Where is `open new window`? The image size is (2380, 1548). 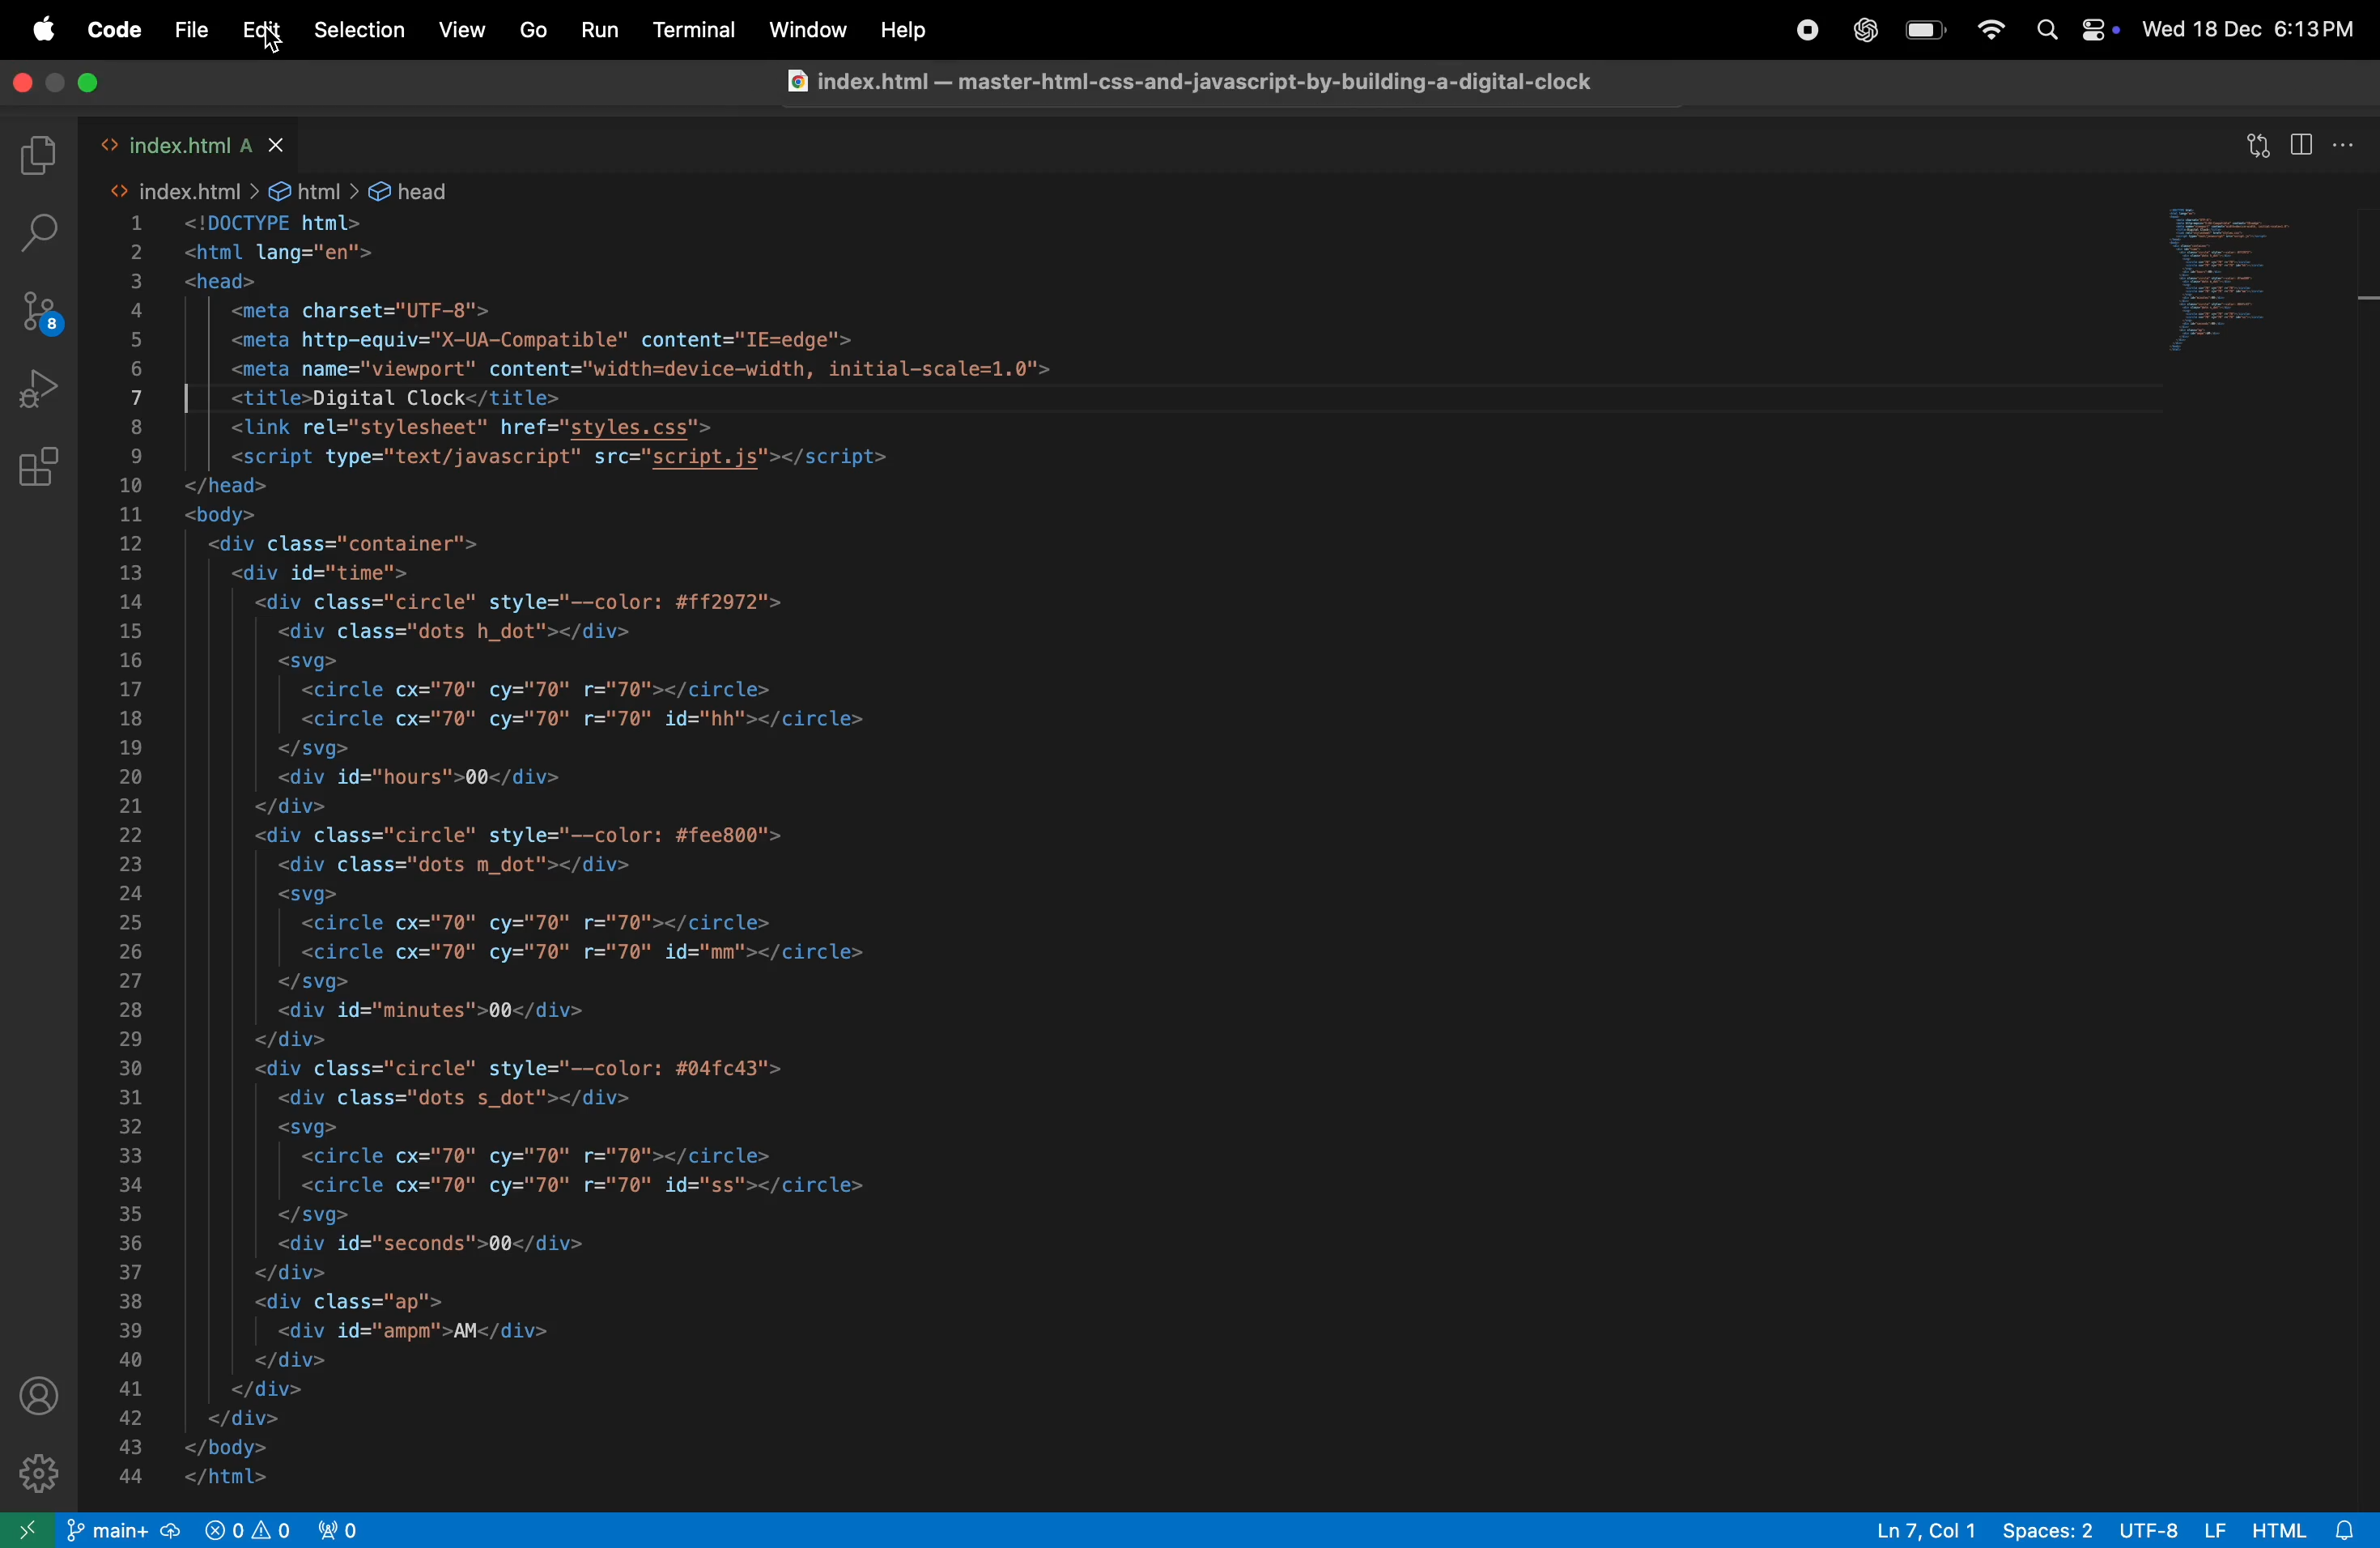
open new window is located at coordinates (31, 1528).